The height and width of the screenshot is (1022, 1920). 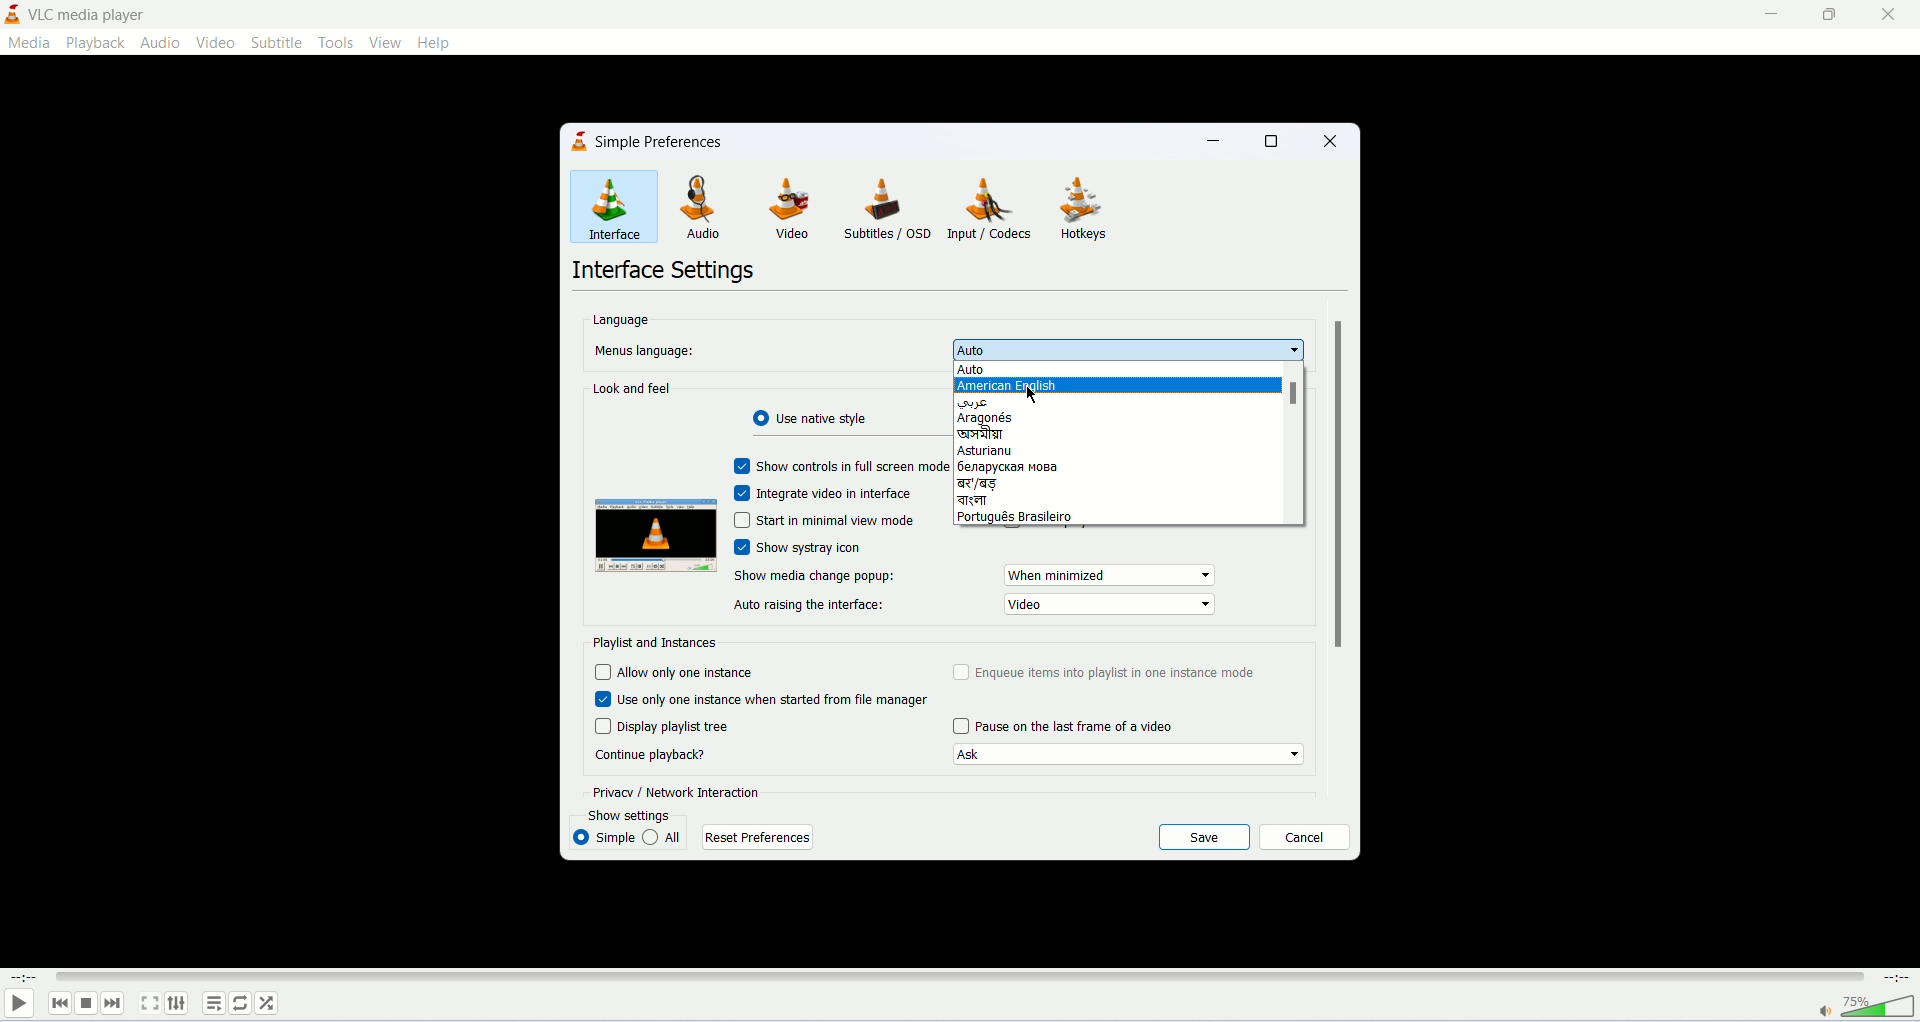 I want to click on Look and feel, so click(x=633, y=388).